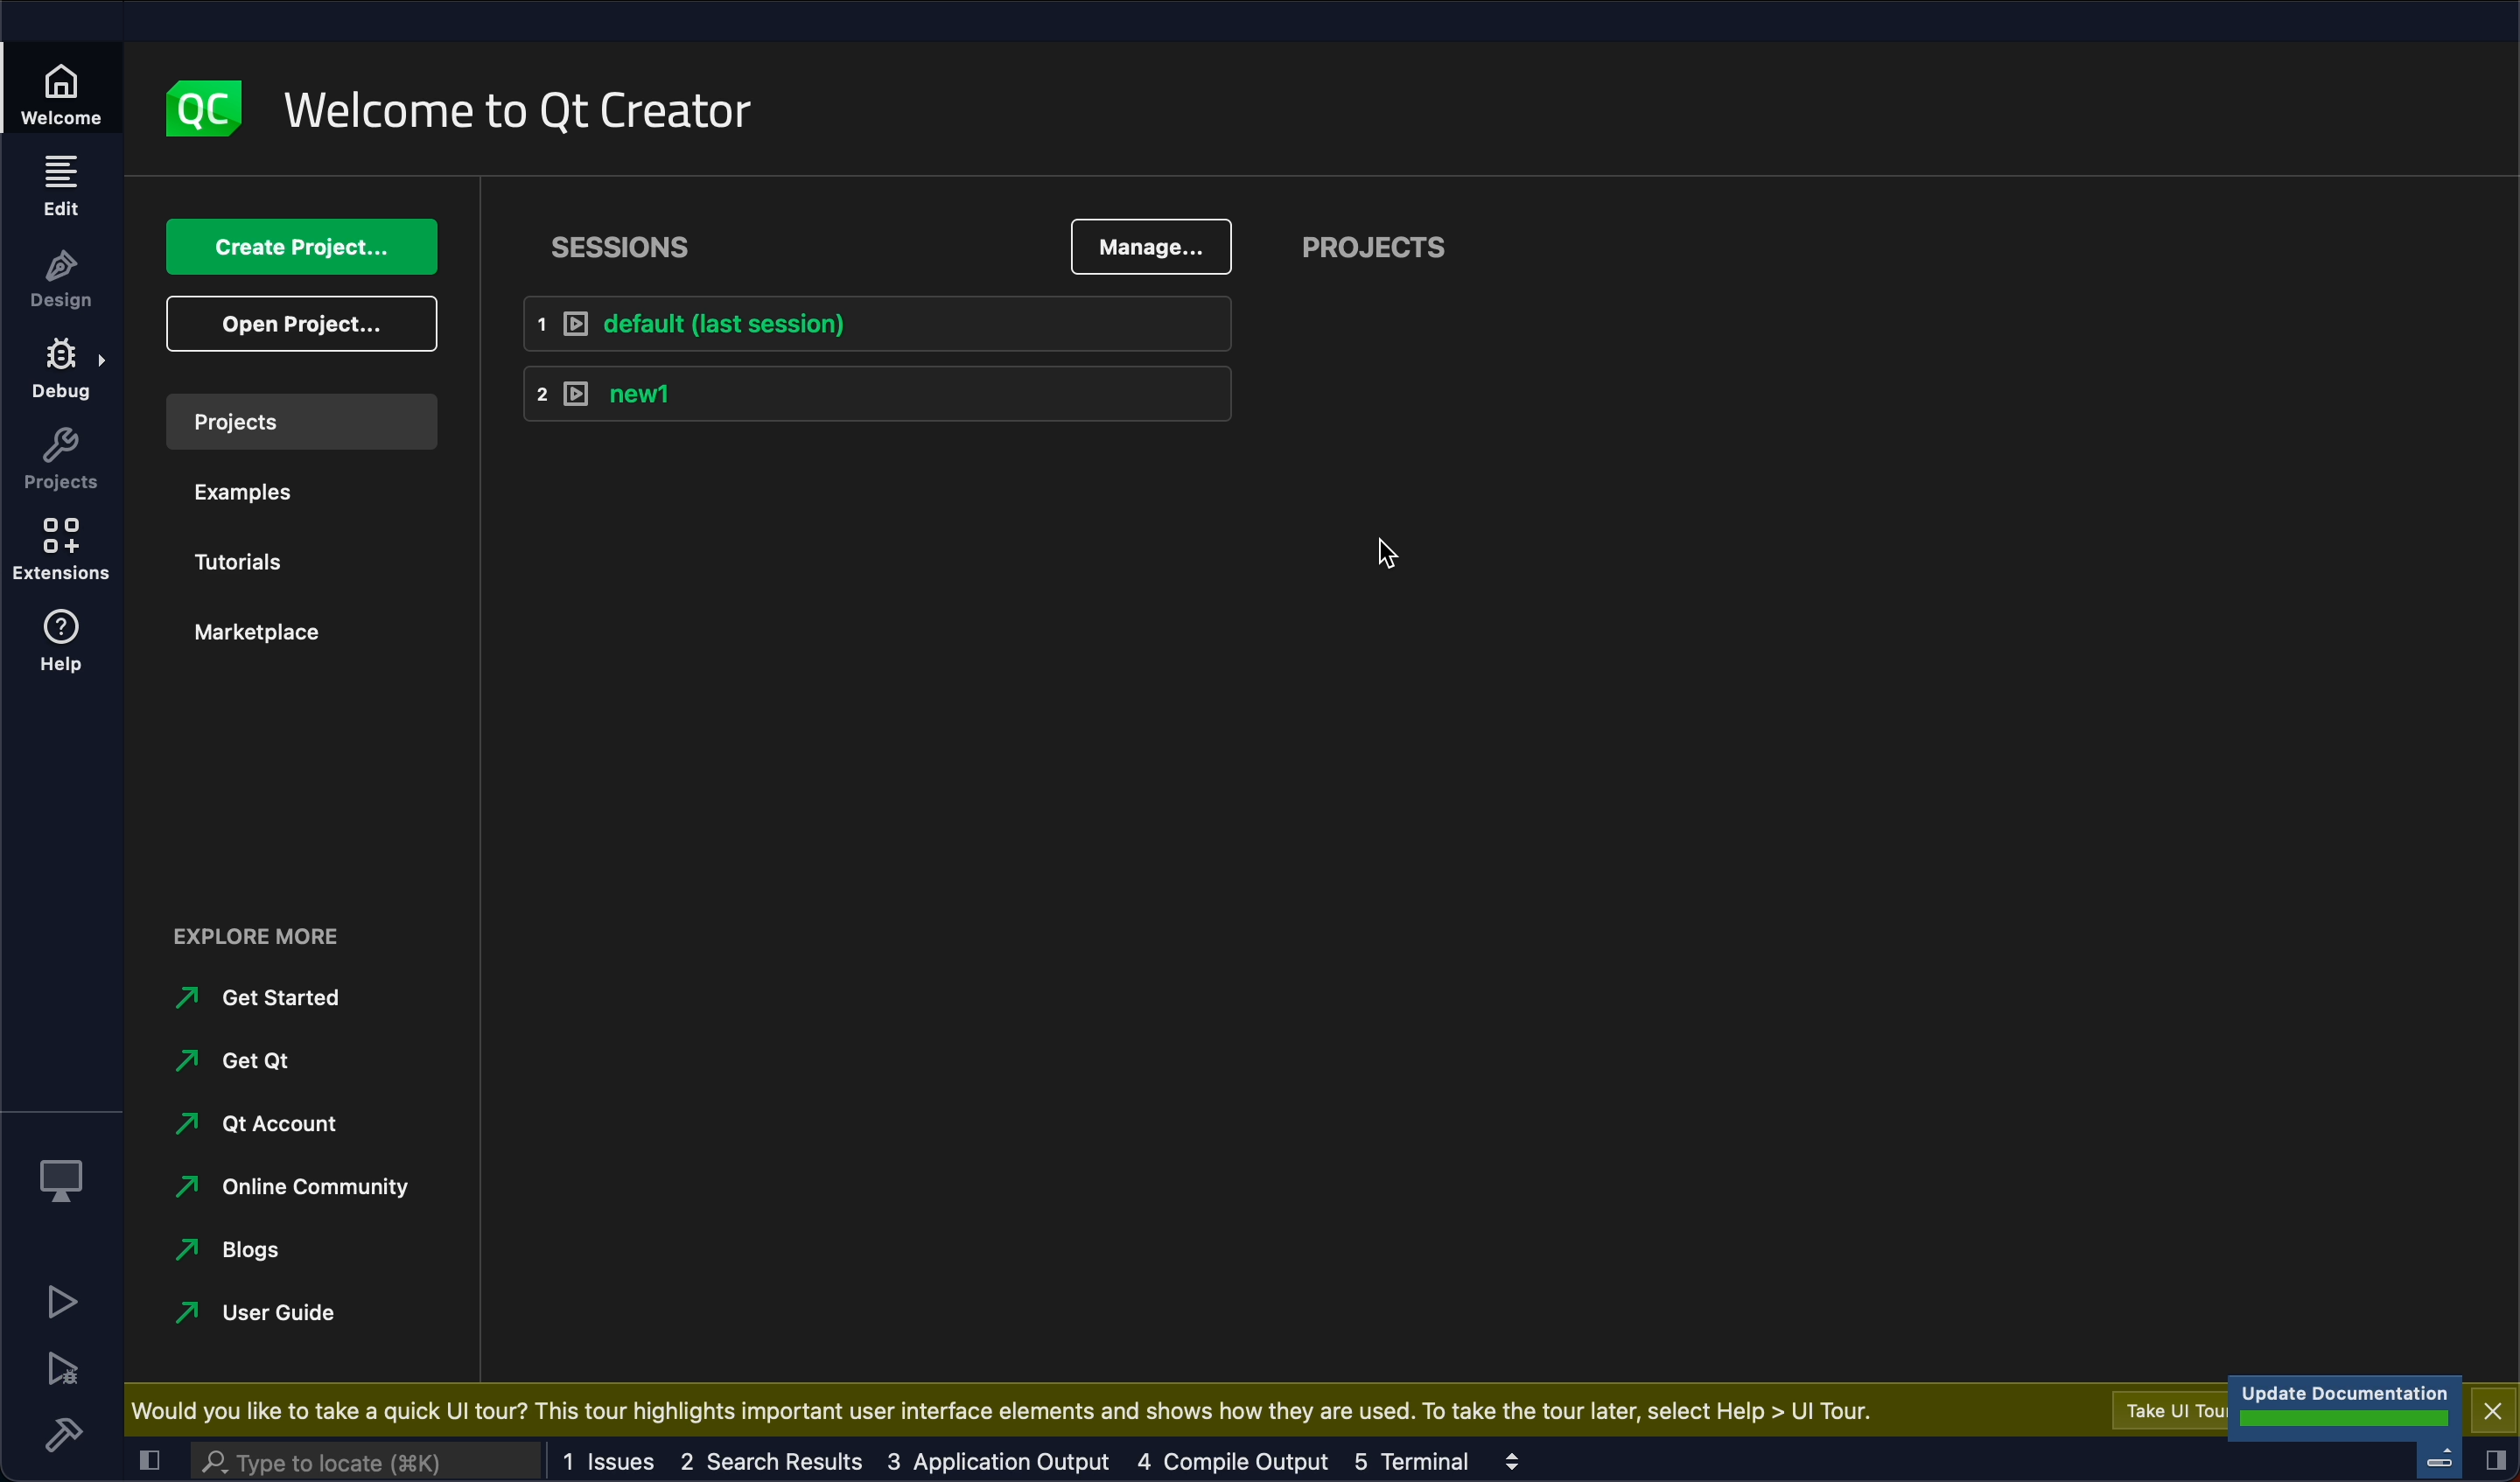 This screenshot has width=2520, height=1482. Describe the element at coordinates (1009, 1407) in the screenshot. I see `UI tour` at that location.